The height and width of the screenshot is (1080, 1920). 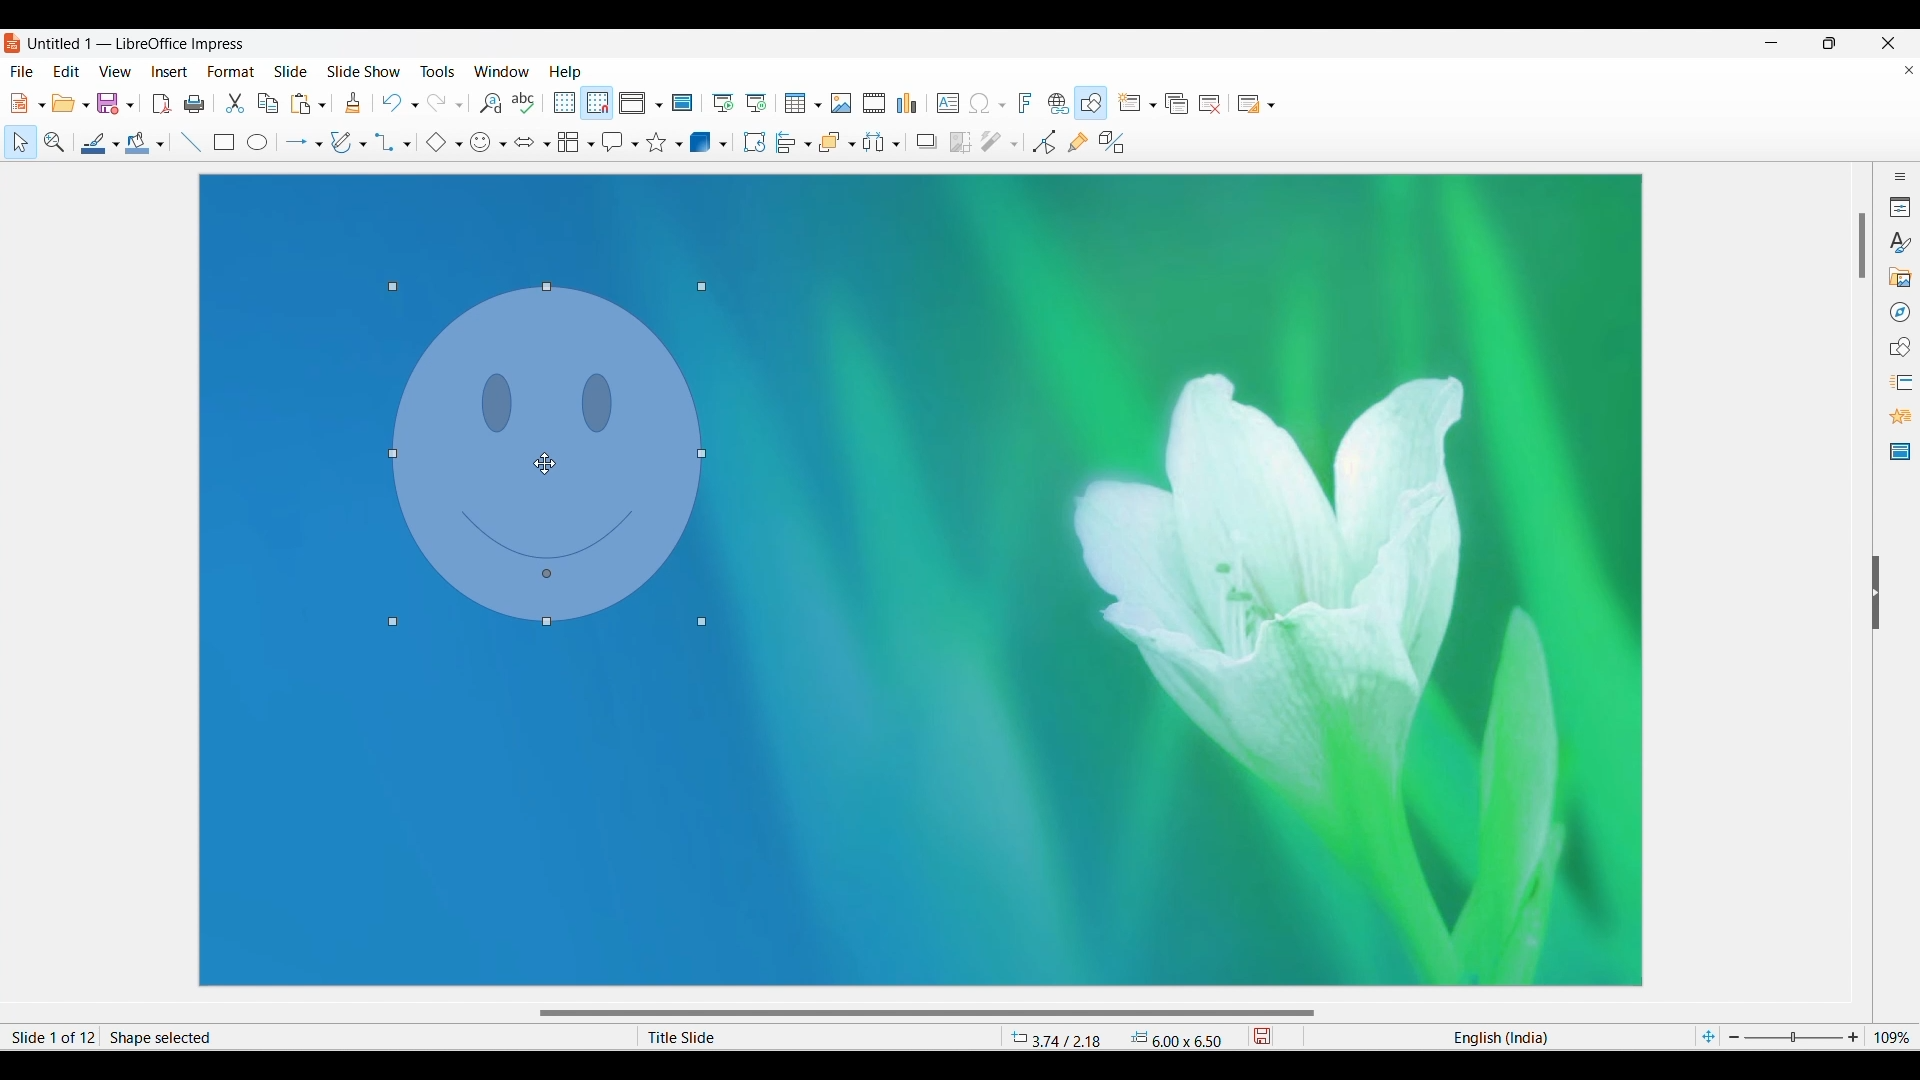 I want to click on Line color selected, so click(x=94, y=143).